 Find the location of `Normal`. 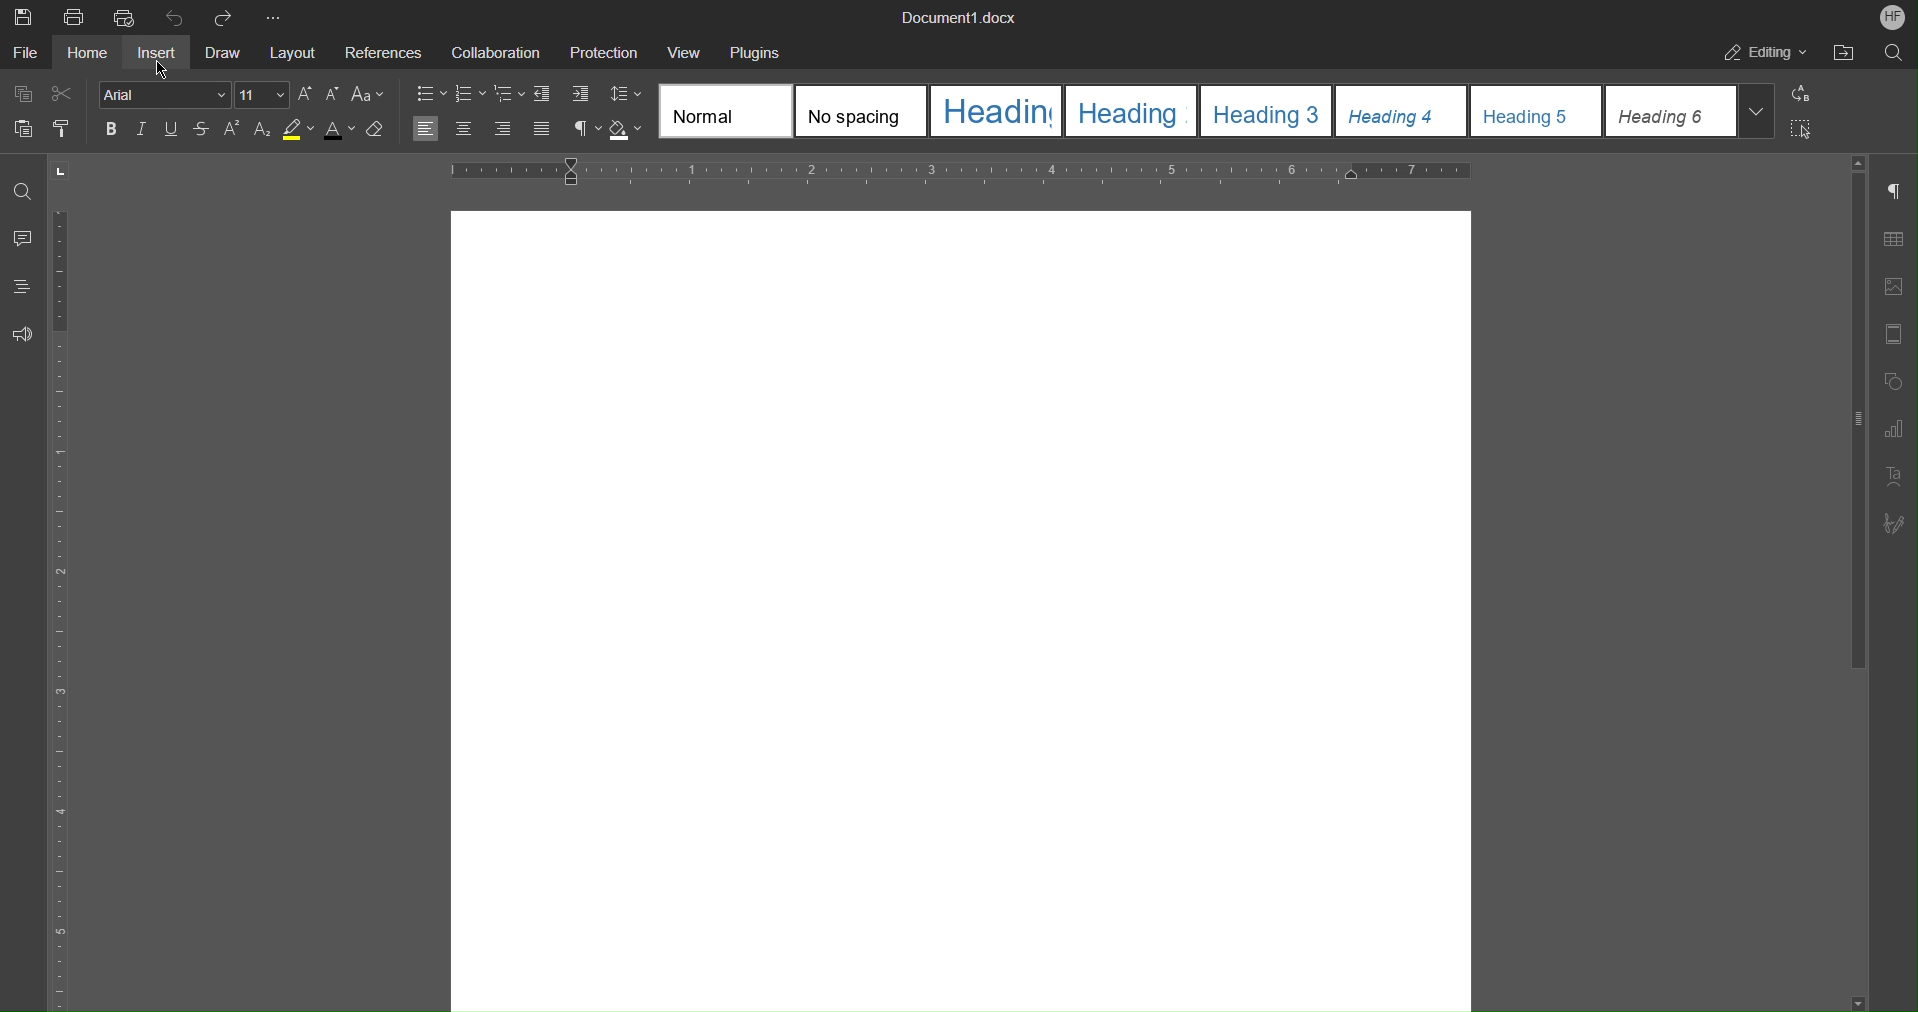

Normal is located at coordinates (727, 111).